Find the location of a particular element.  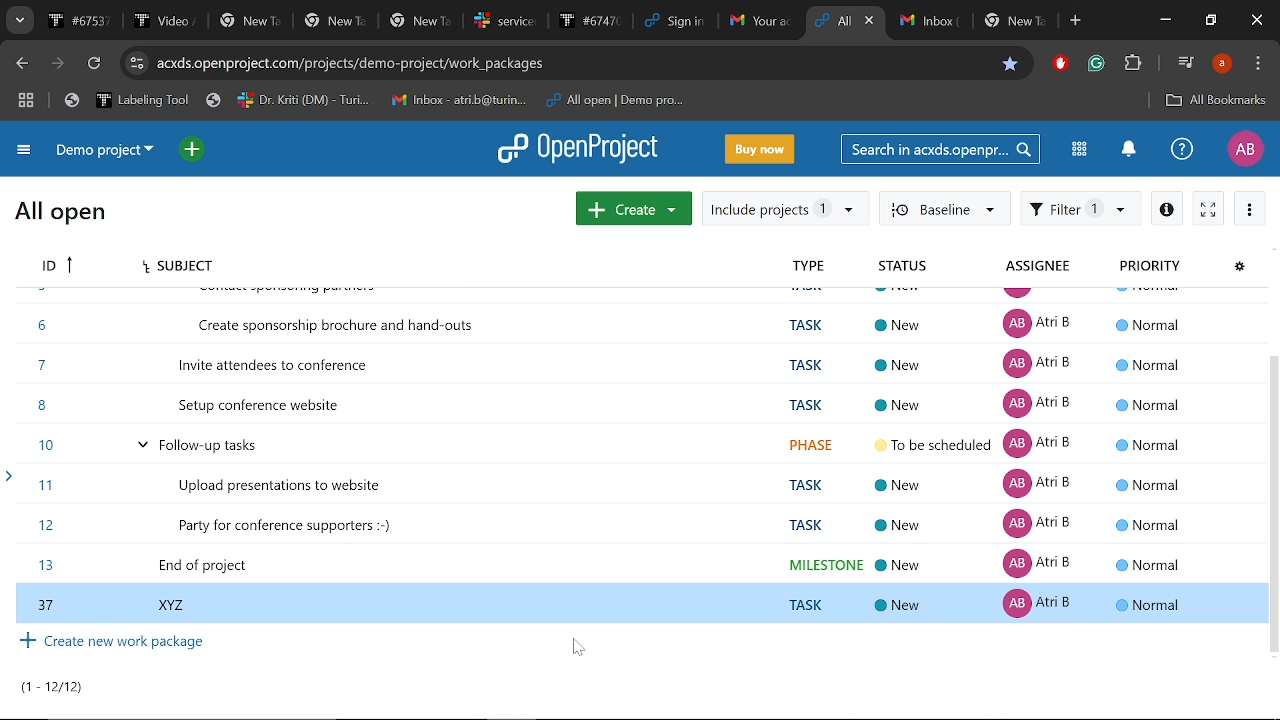

Task Id is located at coordinates (55, 266).